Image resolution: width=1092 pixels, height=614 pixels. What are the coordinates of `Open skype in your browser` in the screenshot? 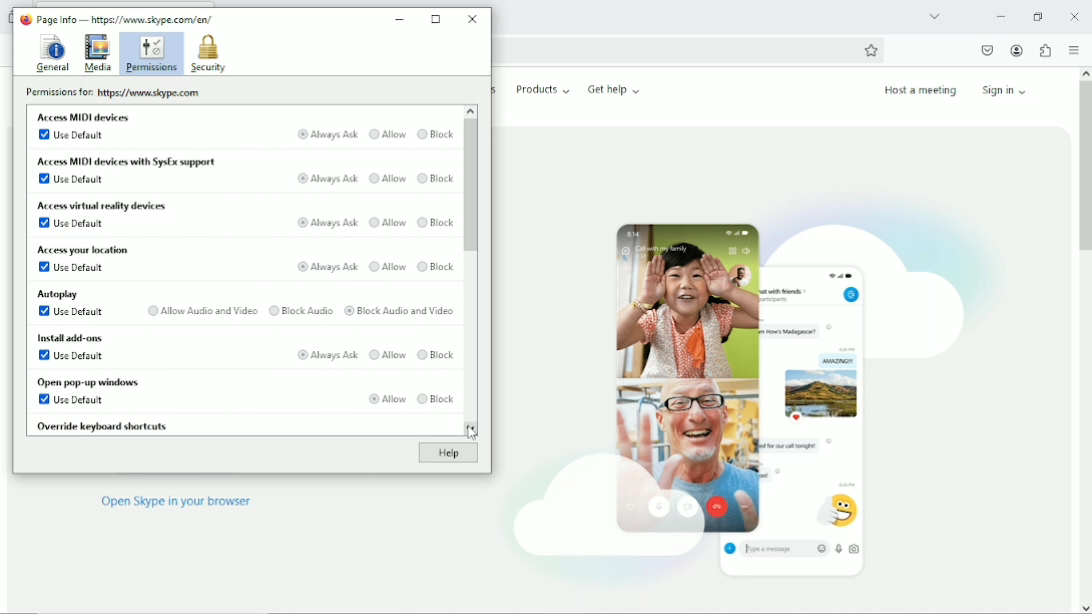 It's located at (176, 501).